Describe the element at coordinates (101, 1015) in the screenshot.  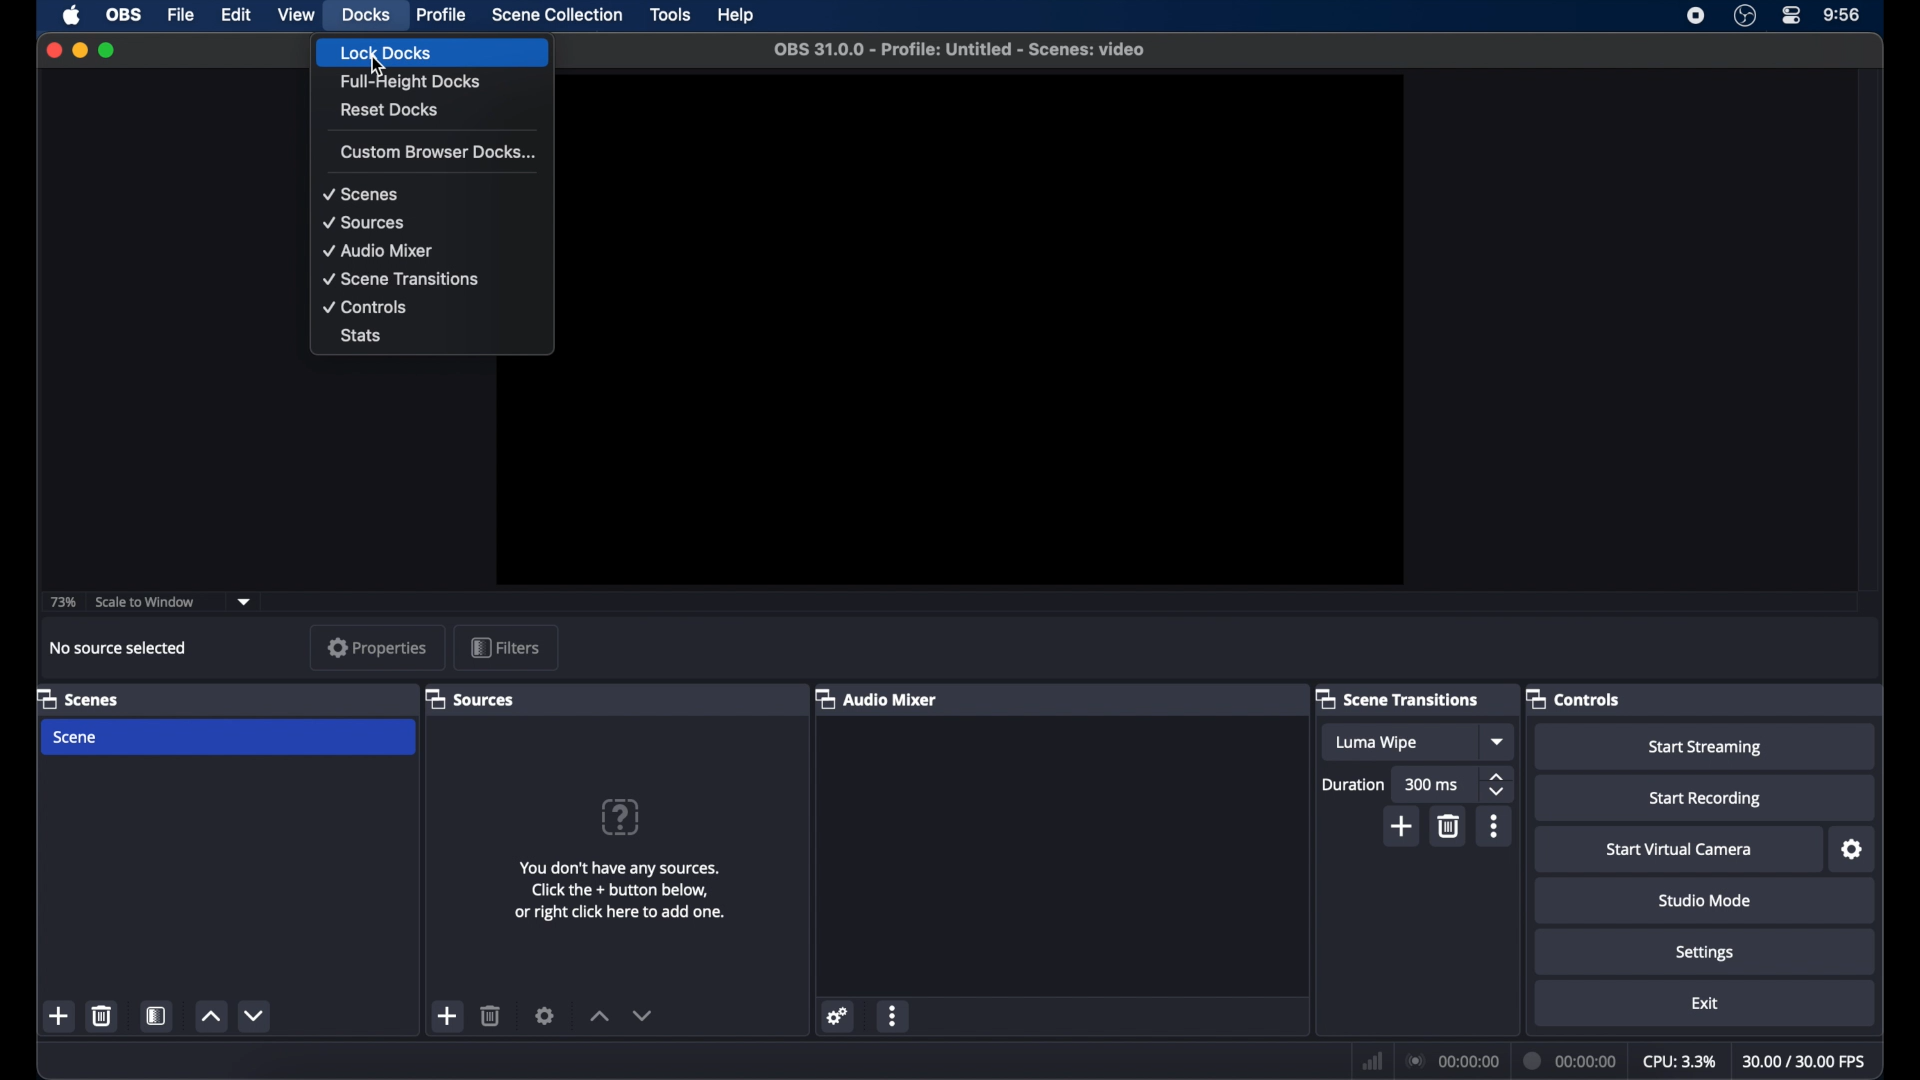
I see `delete` at that location.